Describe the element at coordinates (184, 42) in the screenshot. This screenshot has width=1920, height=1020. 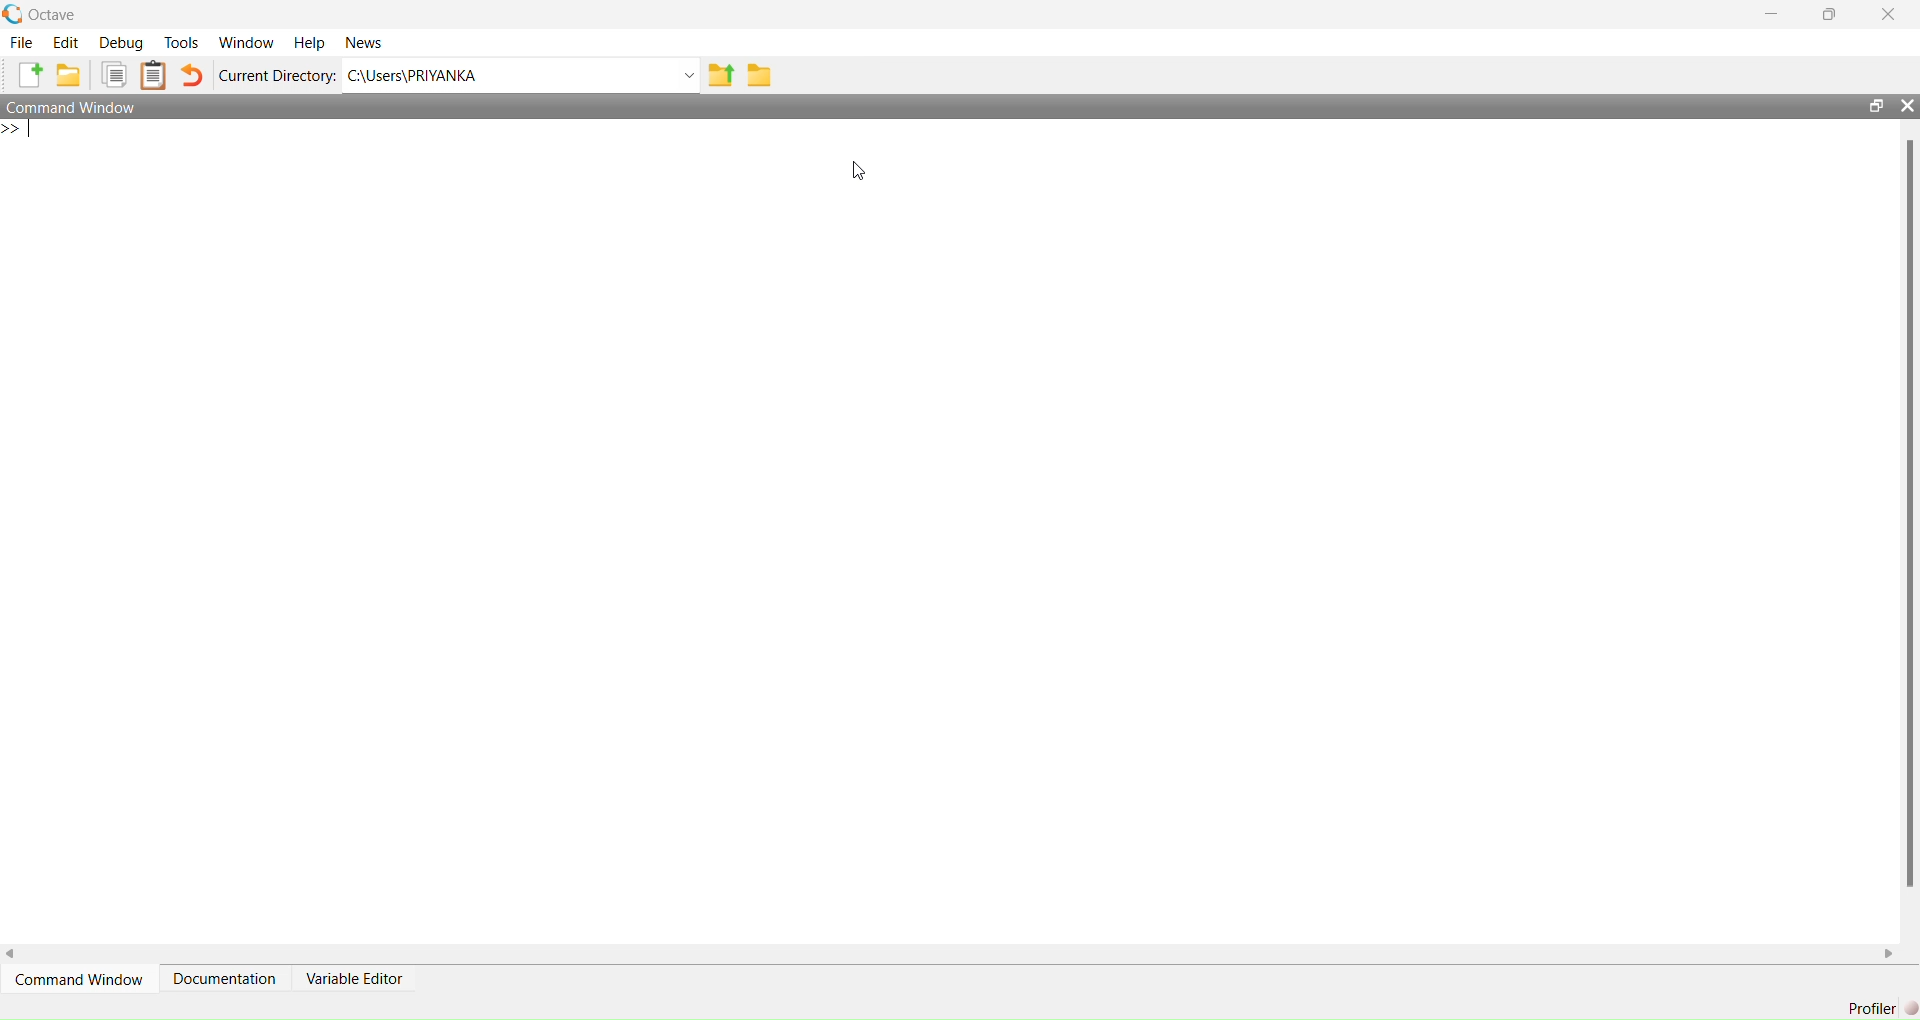
I see `tools` at that location.